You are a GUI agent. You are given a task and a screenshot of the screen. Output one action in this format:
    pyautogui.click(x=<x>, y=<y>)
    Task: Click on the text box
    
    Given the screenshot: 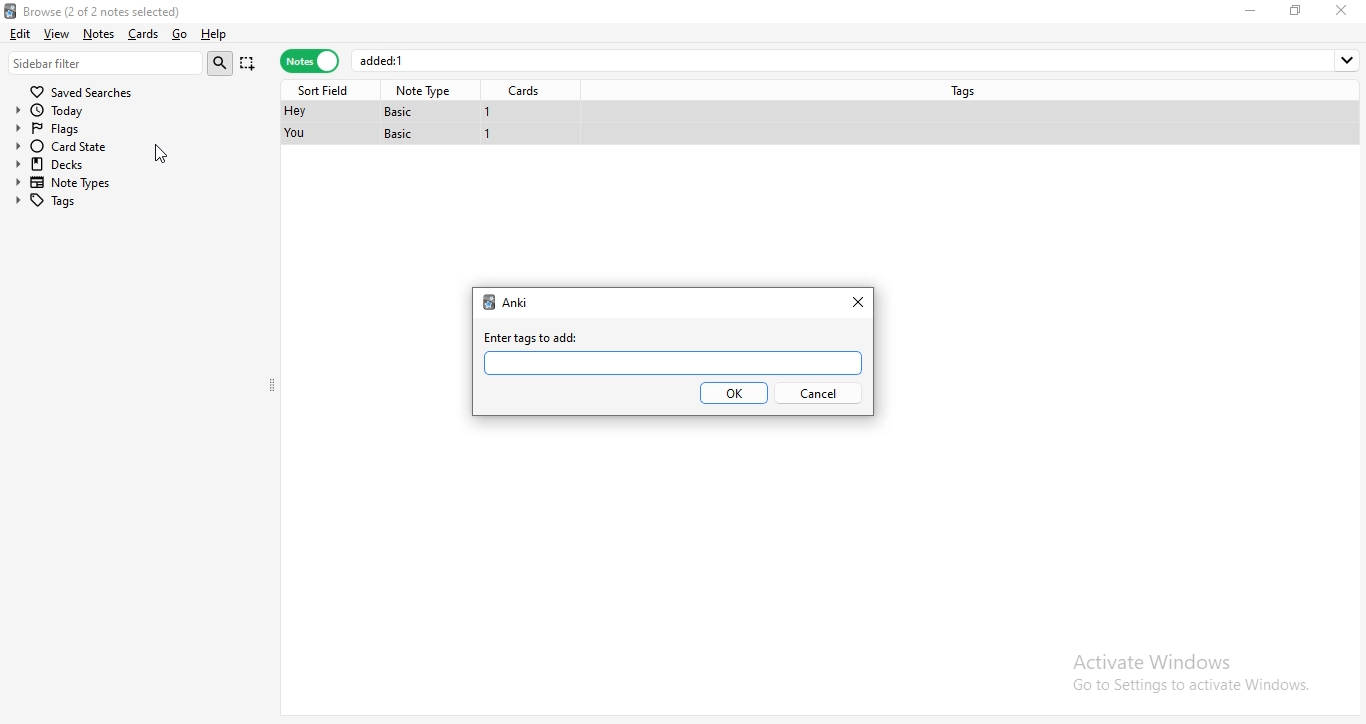 What is the action you would take?
    pyautogui.click(x=671, y=363)
    